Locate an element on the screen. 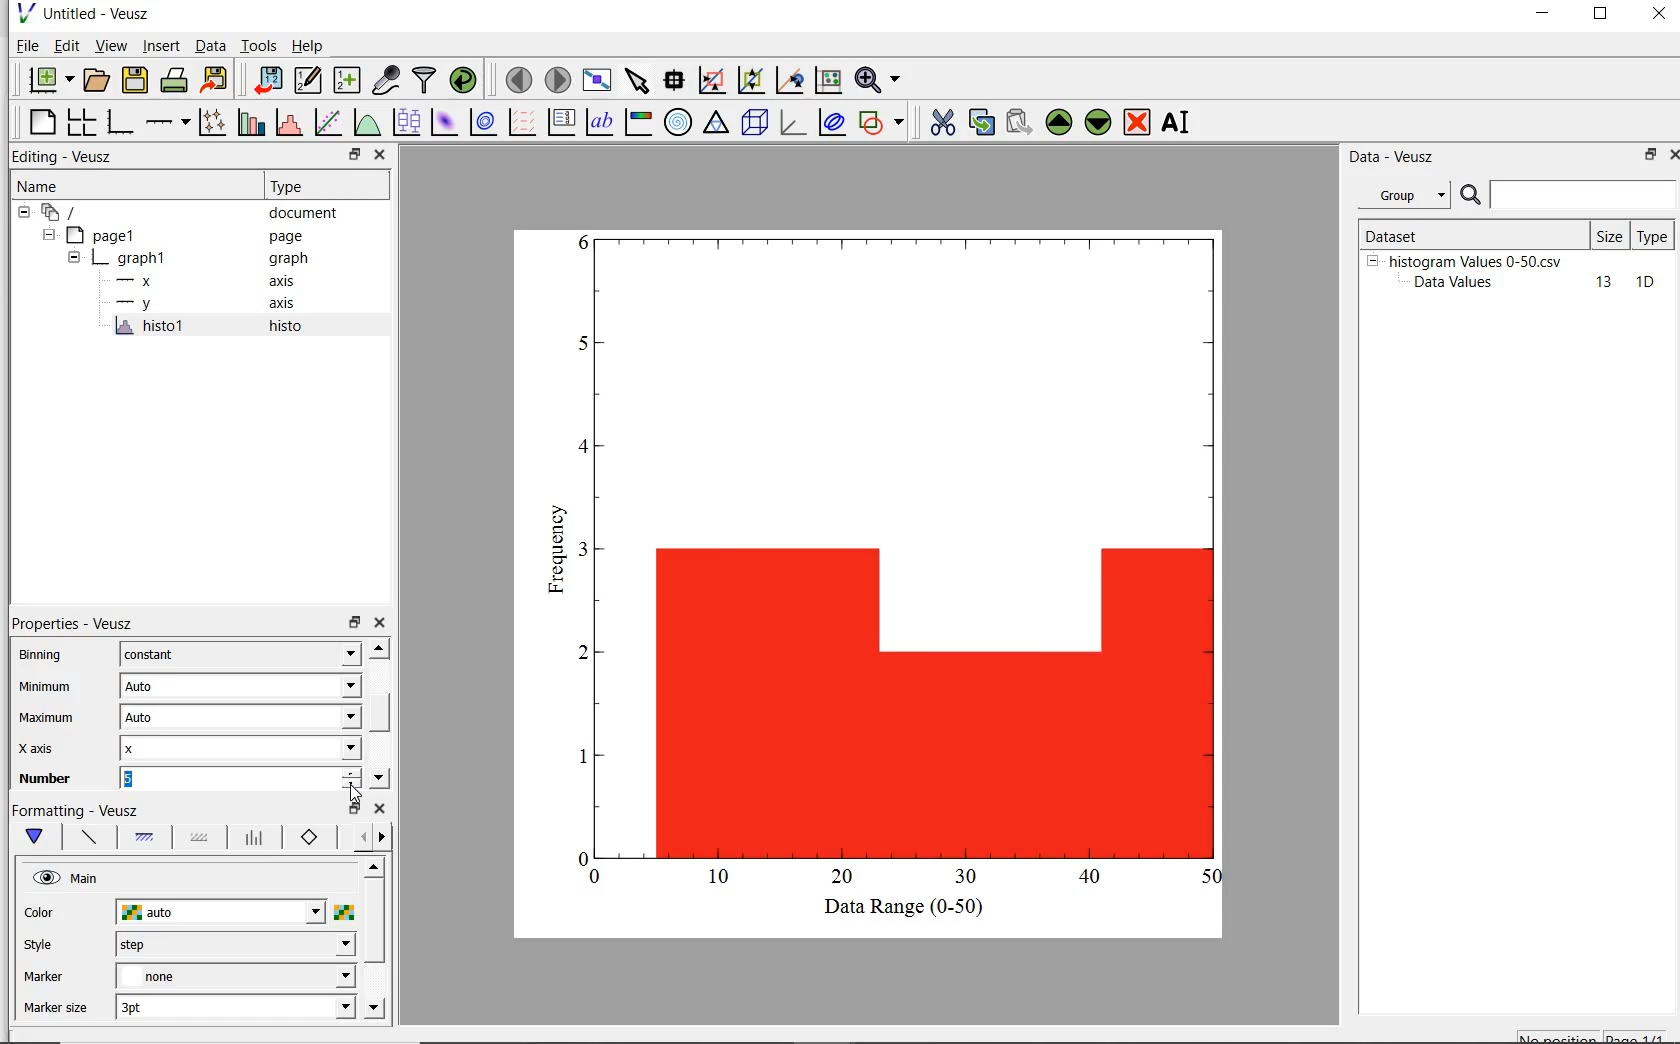  blank page is located at coordinates (43, 122).